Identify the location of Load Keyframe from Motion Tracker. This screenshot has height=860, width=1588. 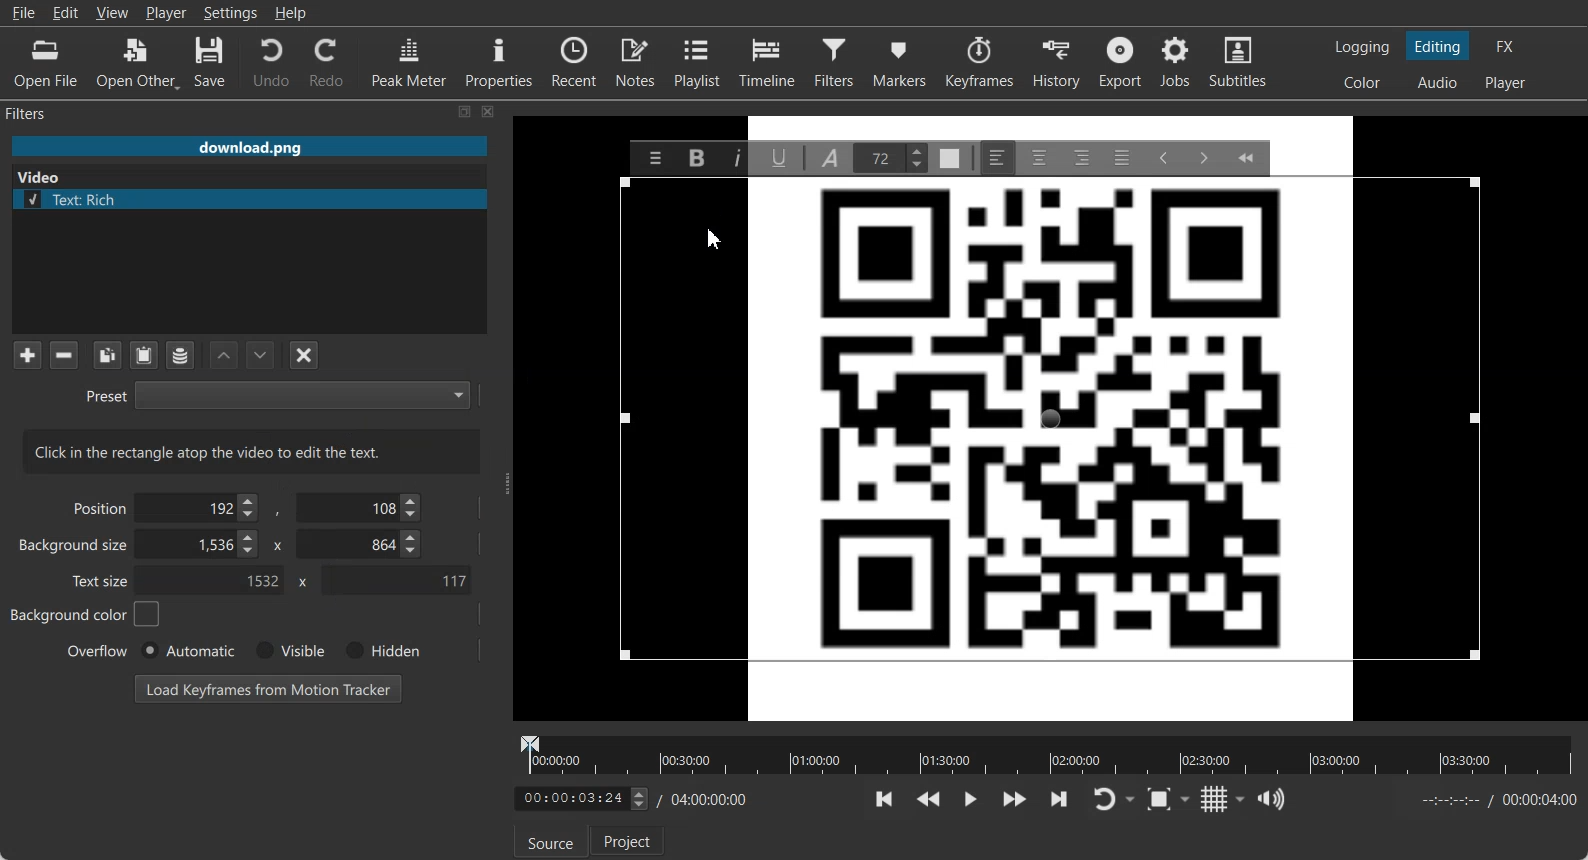
(268, 688).